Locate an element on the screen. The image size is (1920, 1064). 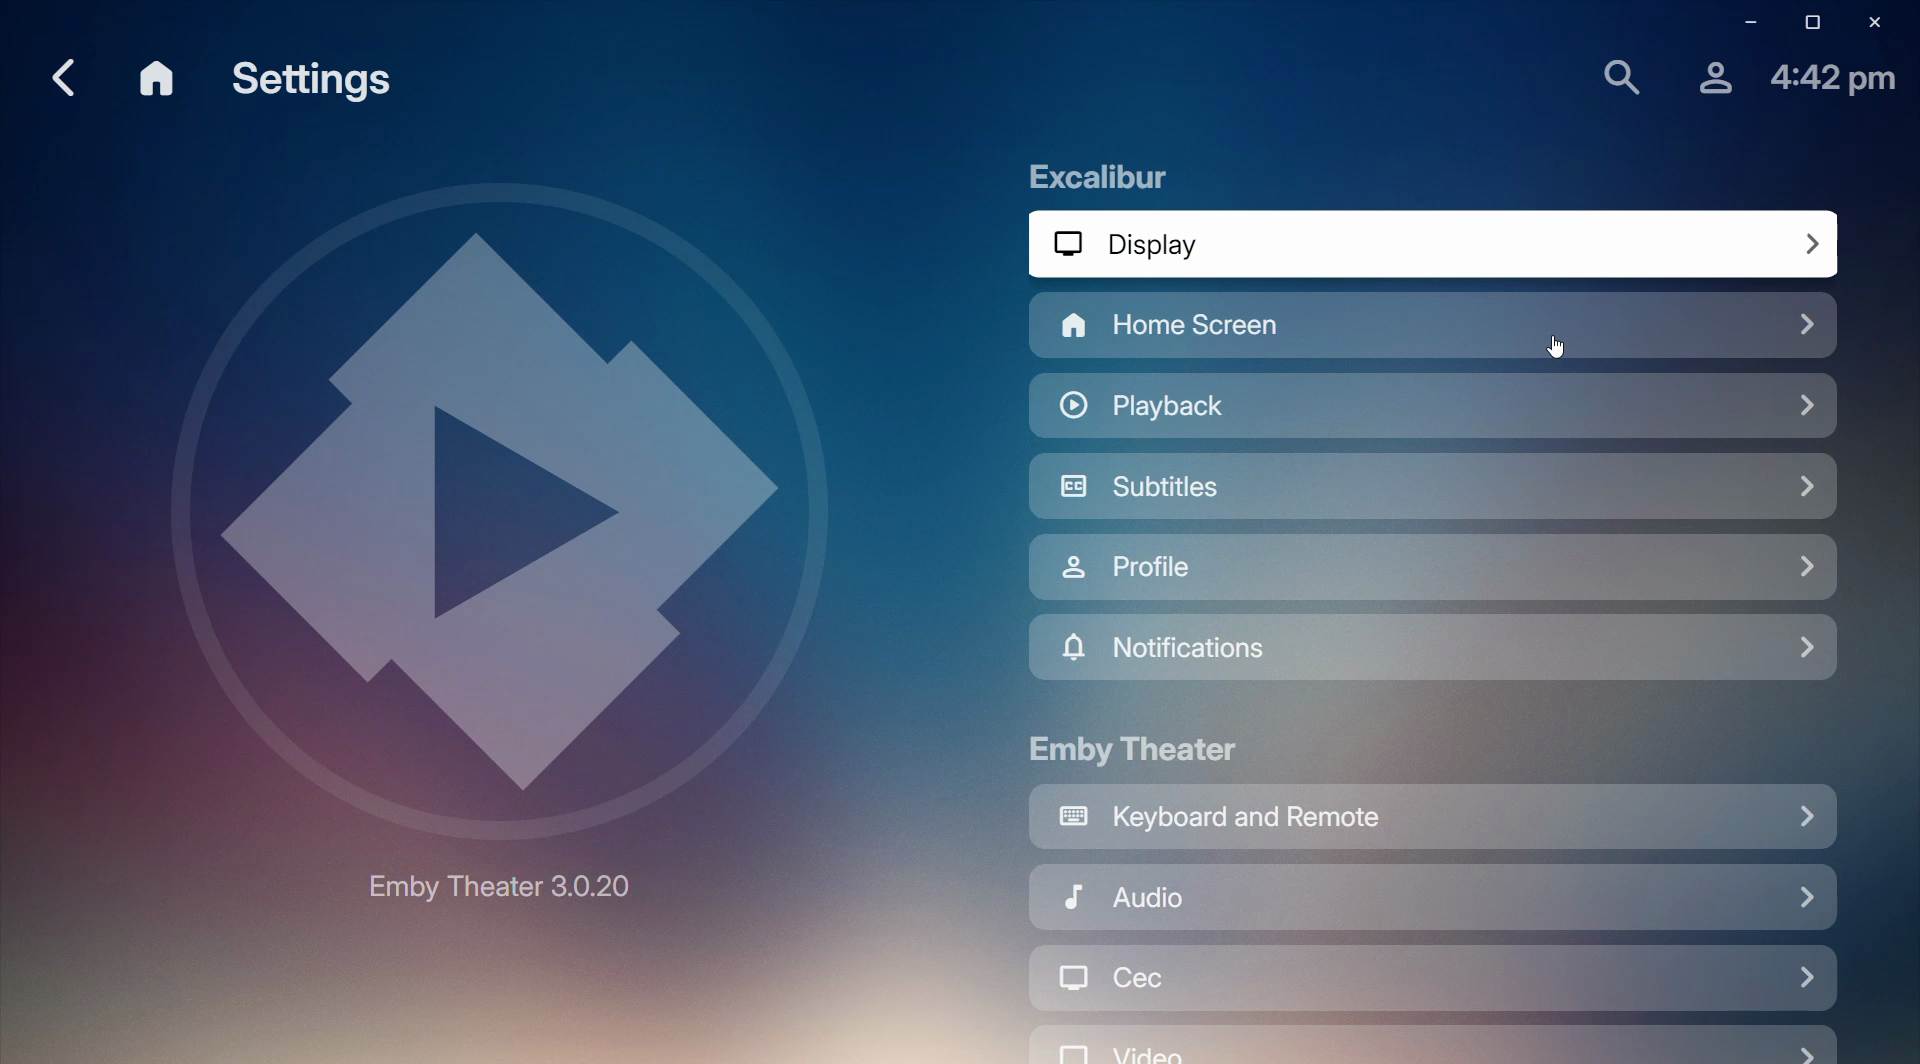
Audio is located at coordinates (1447, 895).